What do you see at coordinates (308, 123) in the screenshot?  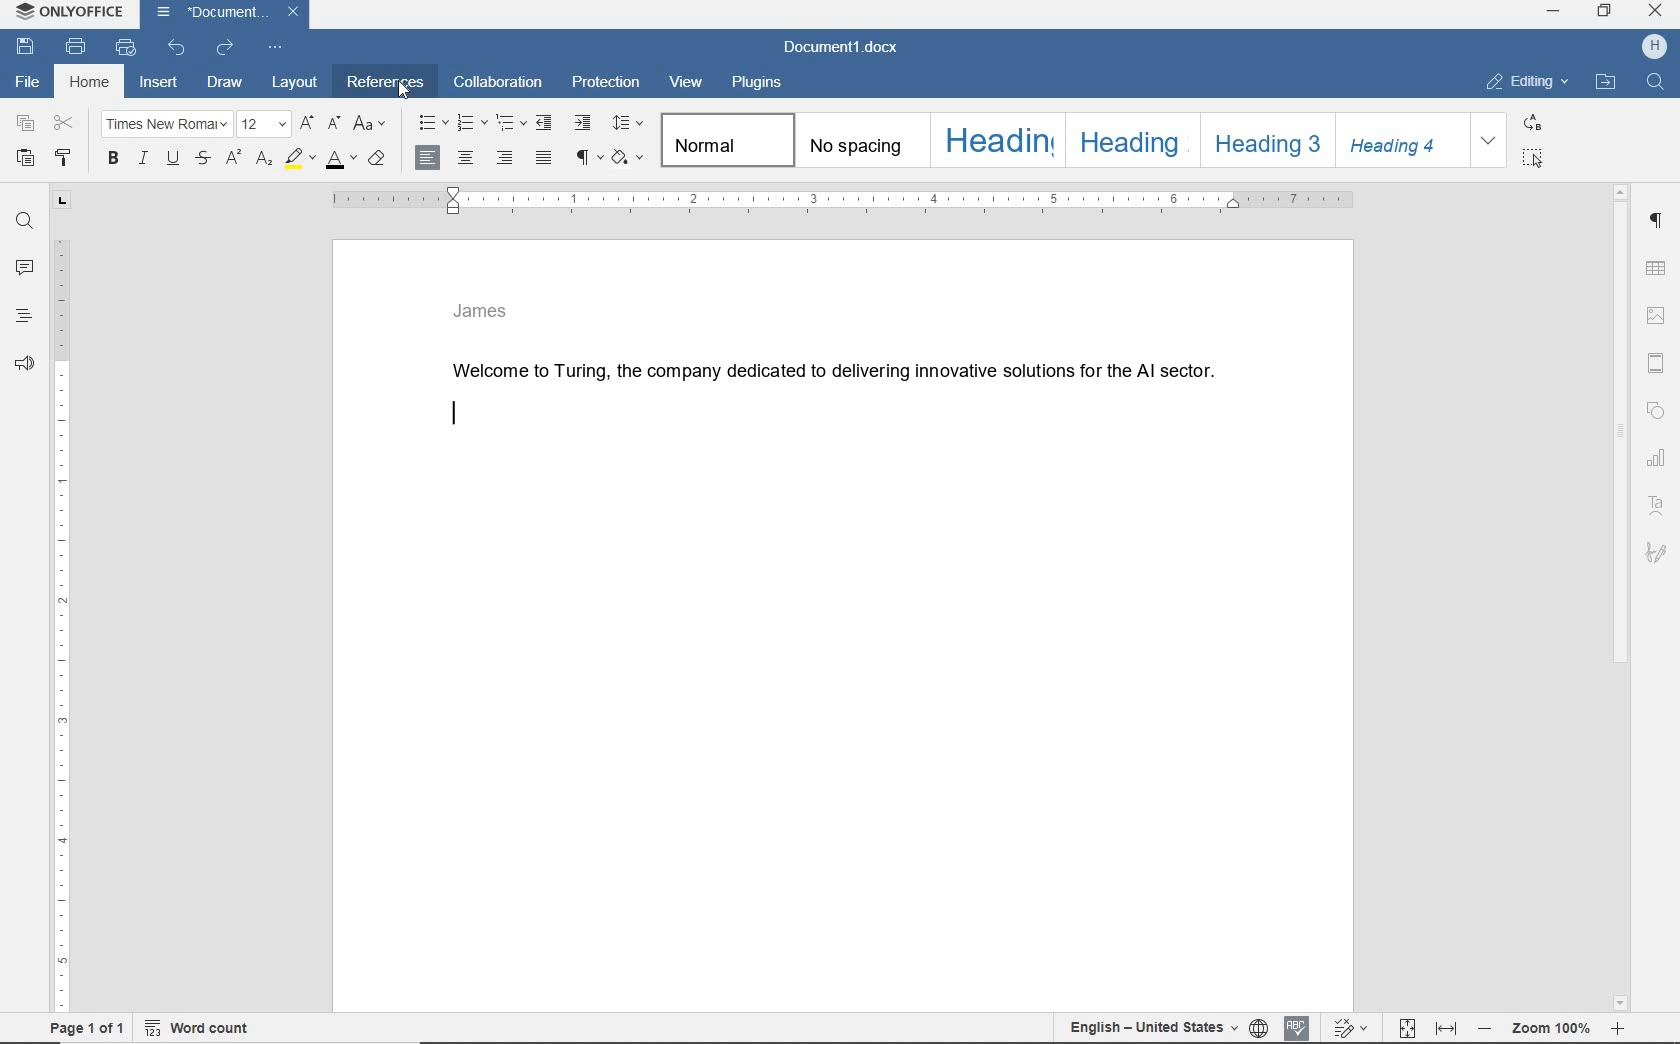 I see `increment font size` at bounding box center [308, 123].